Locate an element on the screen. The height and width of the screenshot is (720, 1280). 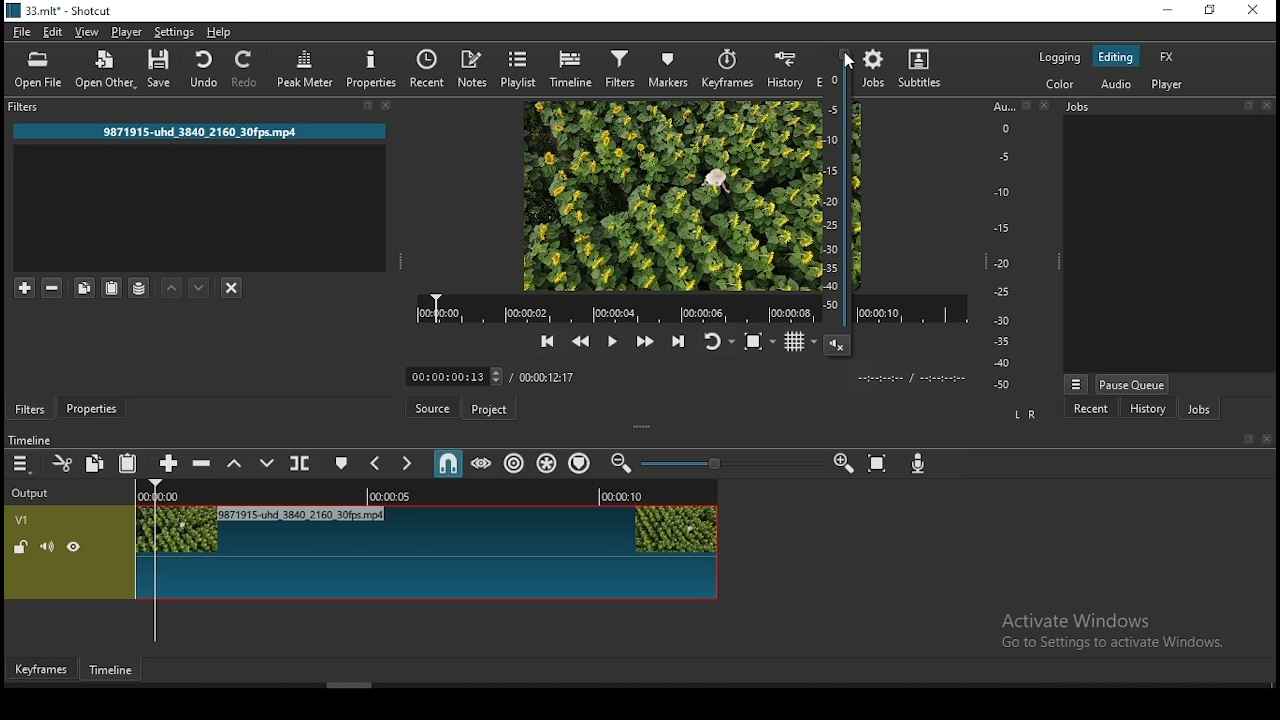
filters is located at coordinates (27, 409).